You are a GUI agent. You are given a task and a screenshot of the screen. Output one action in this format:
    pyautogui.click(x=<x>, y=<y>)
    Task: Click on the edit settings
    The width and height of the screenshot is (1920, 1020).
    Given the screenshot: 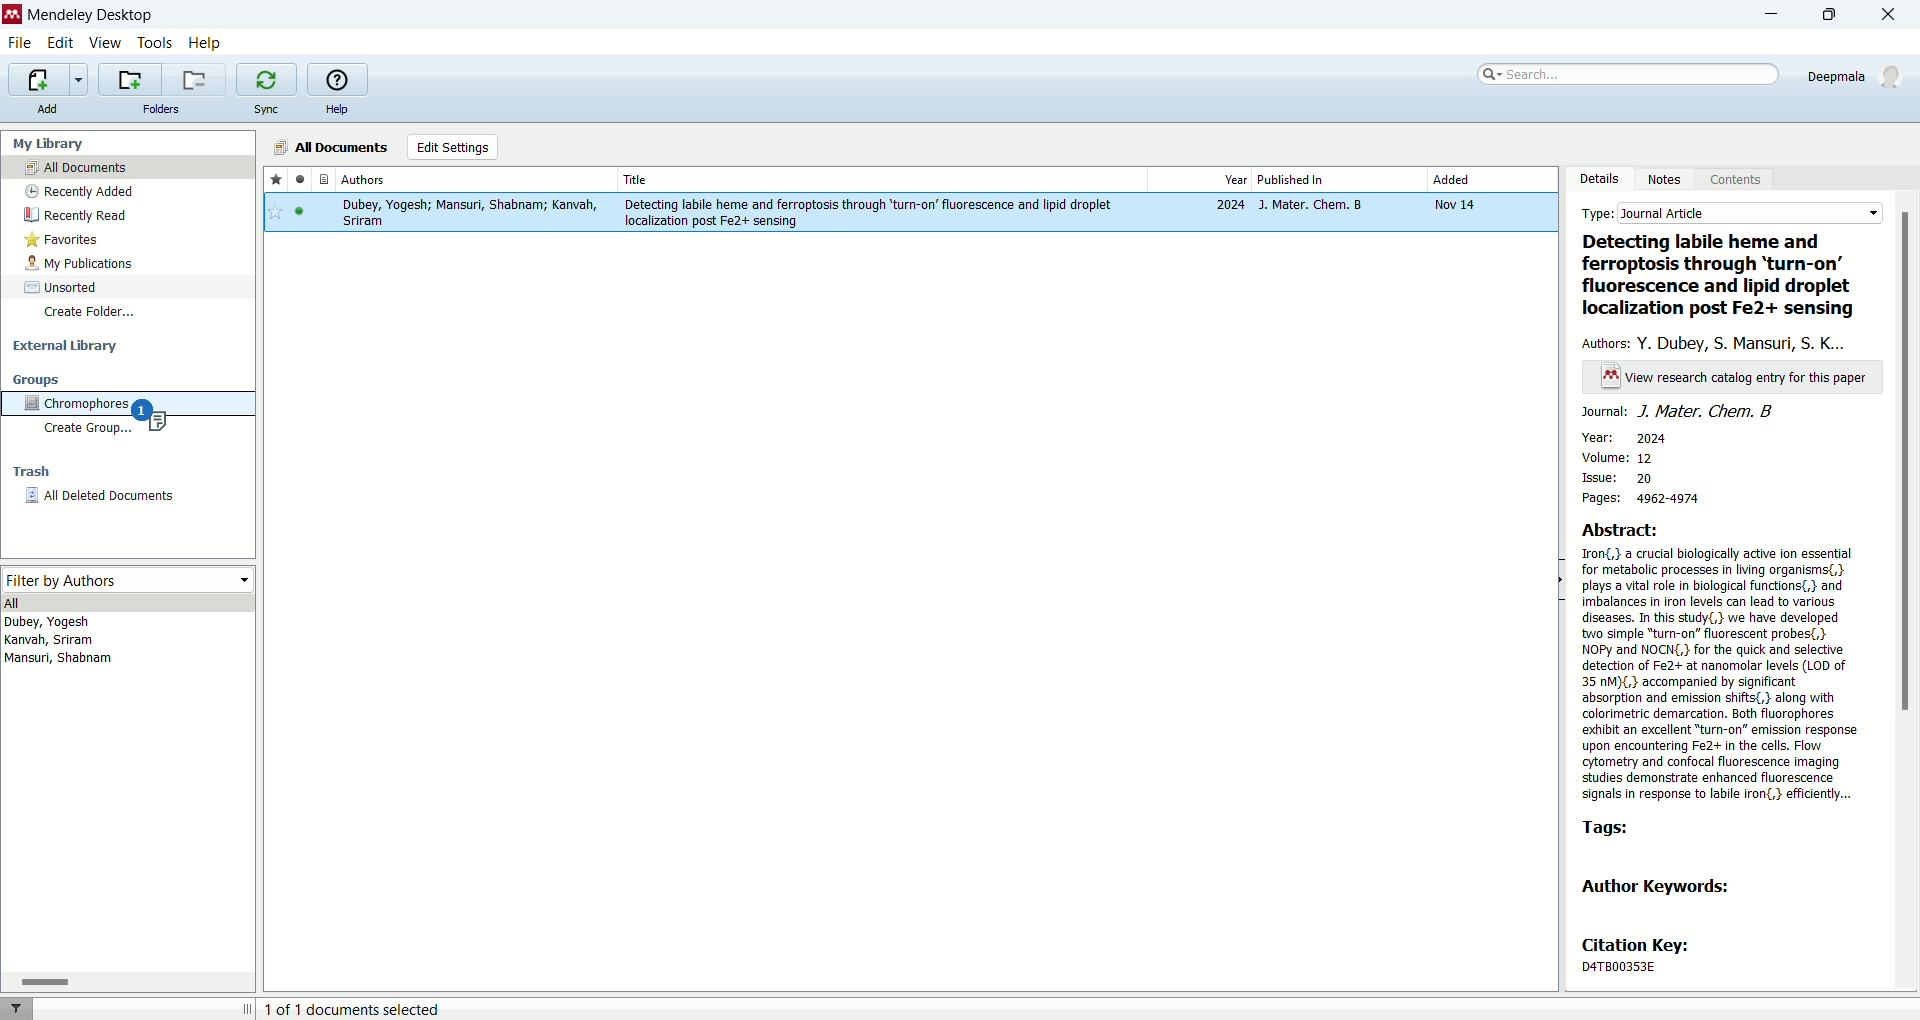 What is the action you would take?
    pyautogui.click(x=452, y=147)
    